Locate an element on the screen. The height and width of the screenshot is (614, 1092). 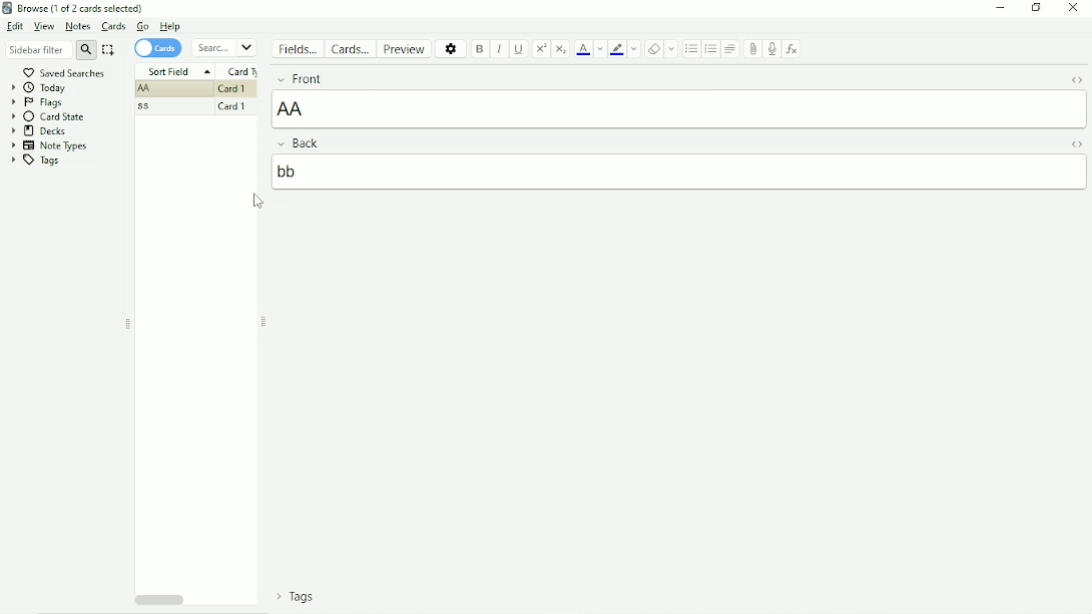
Sidebar filter is located at coordinates (49, 51).